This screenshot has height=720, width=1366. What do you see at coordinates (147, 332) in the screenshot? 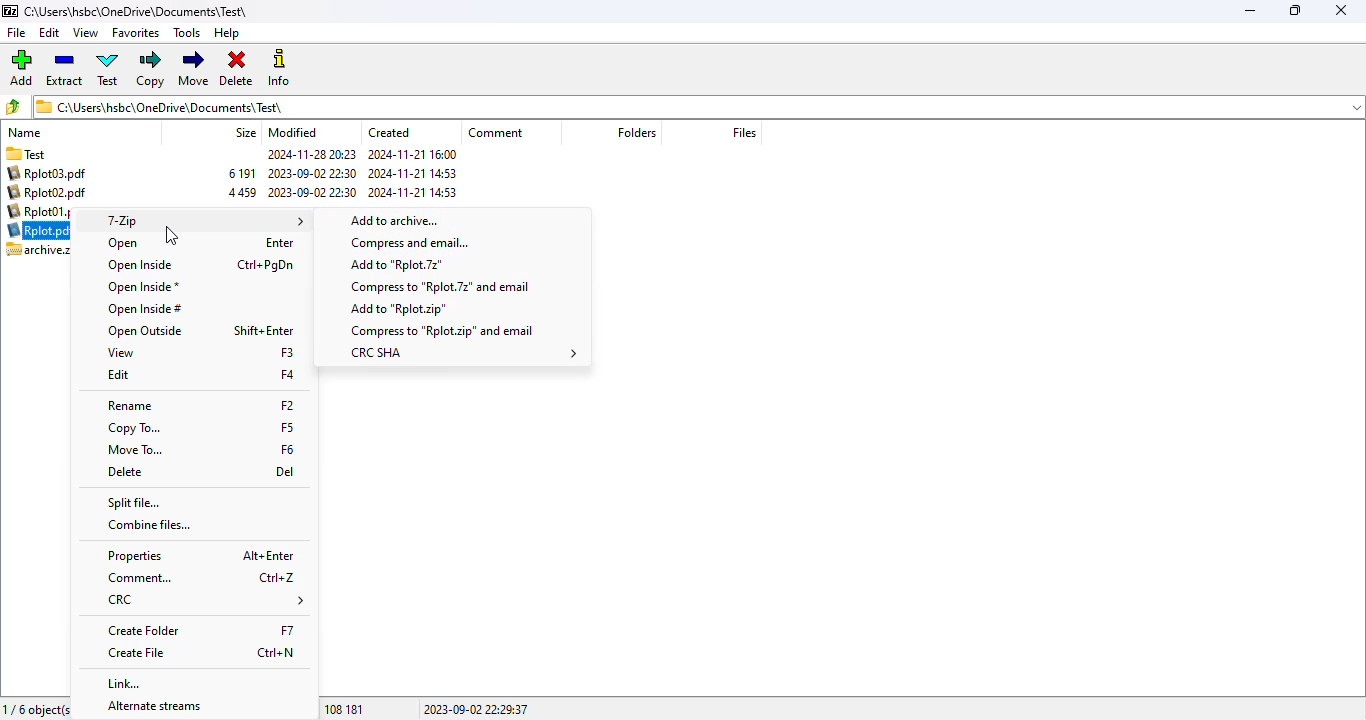
I see `open outside` at bounding box center [147, 332].